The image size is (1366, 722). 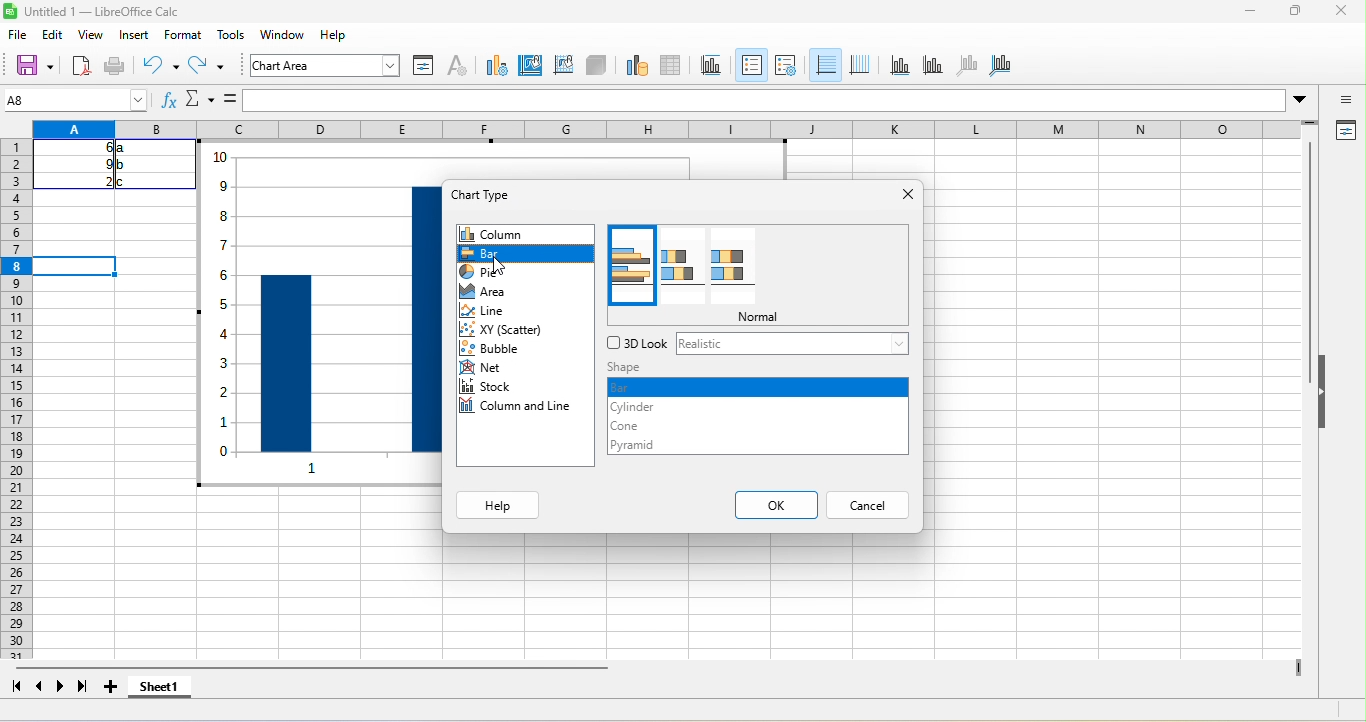 I want to click on styles, so click(x=228, y=36).